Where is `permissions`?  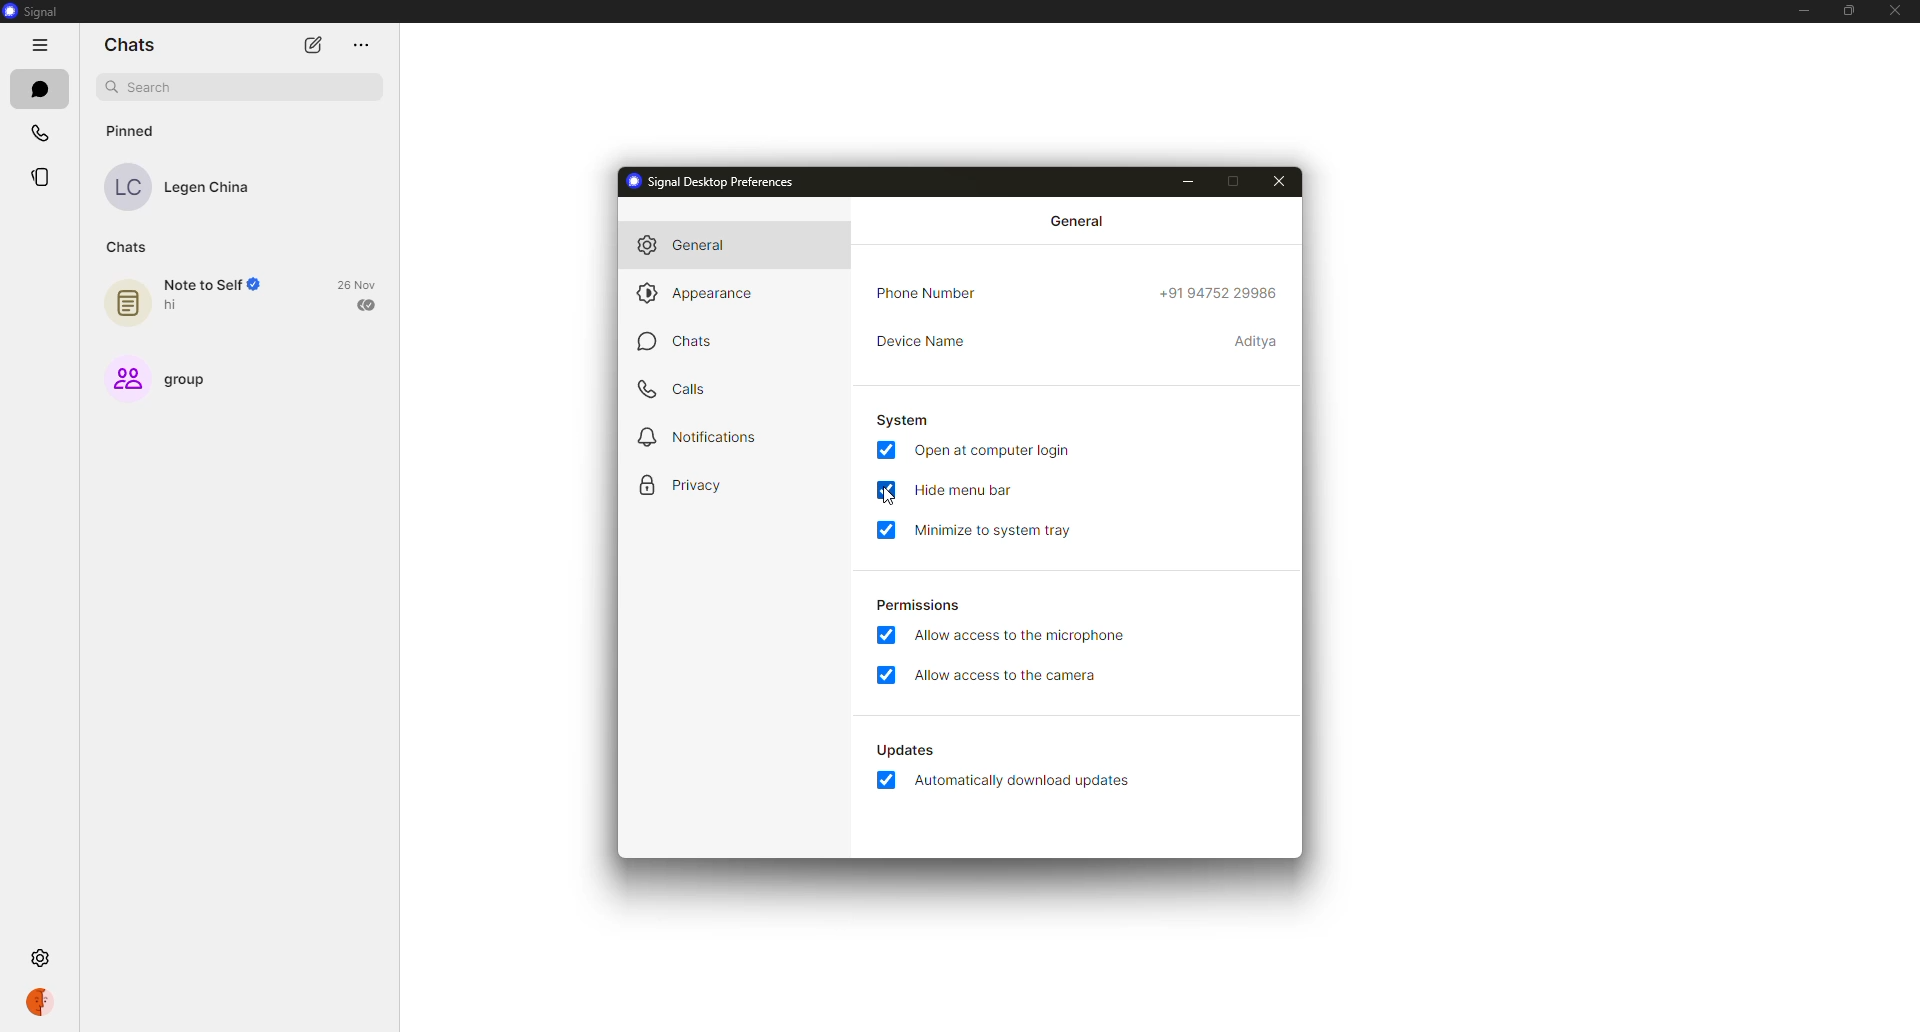 permissions is located at coordinates (918, 607).